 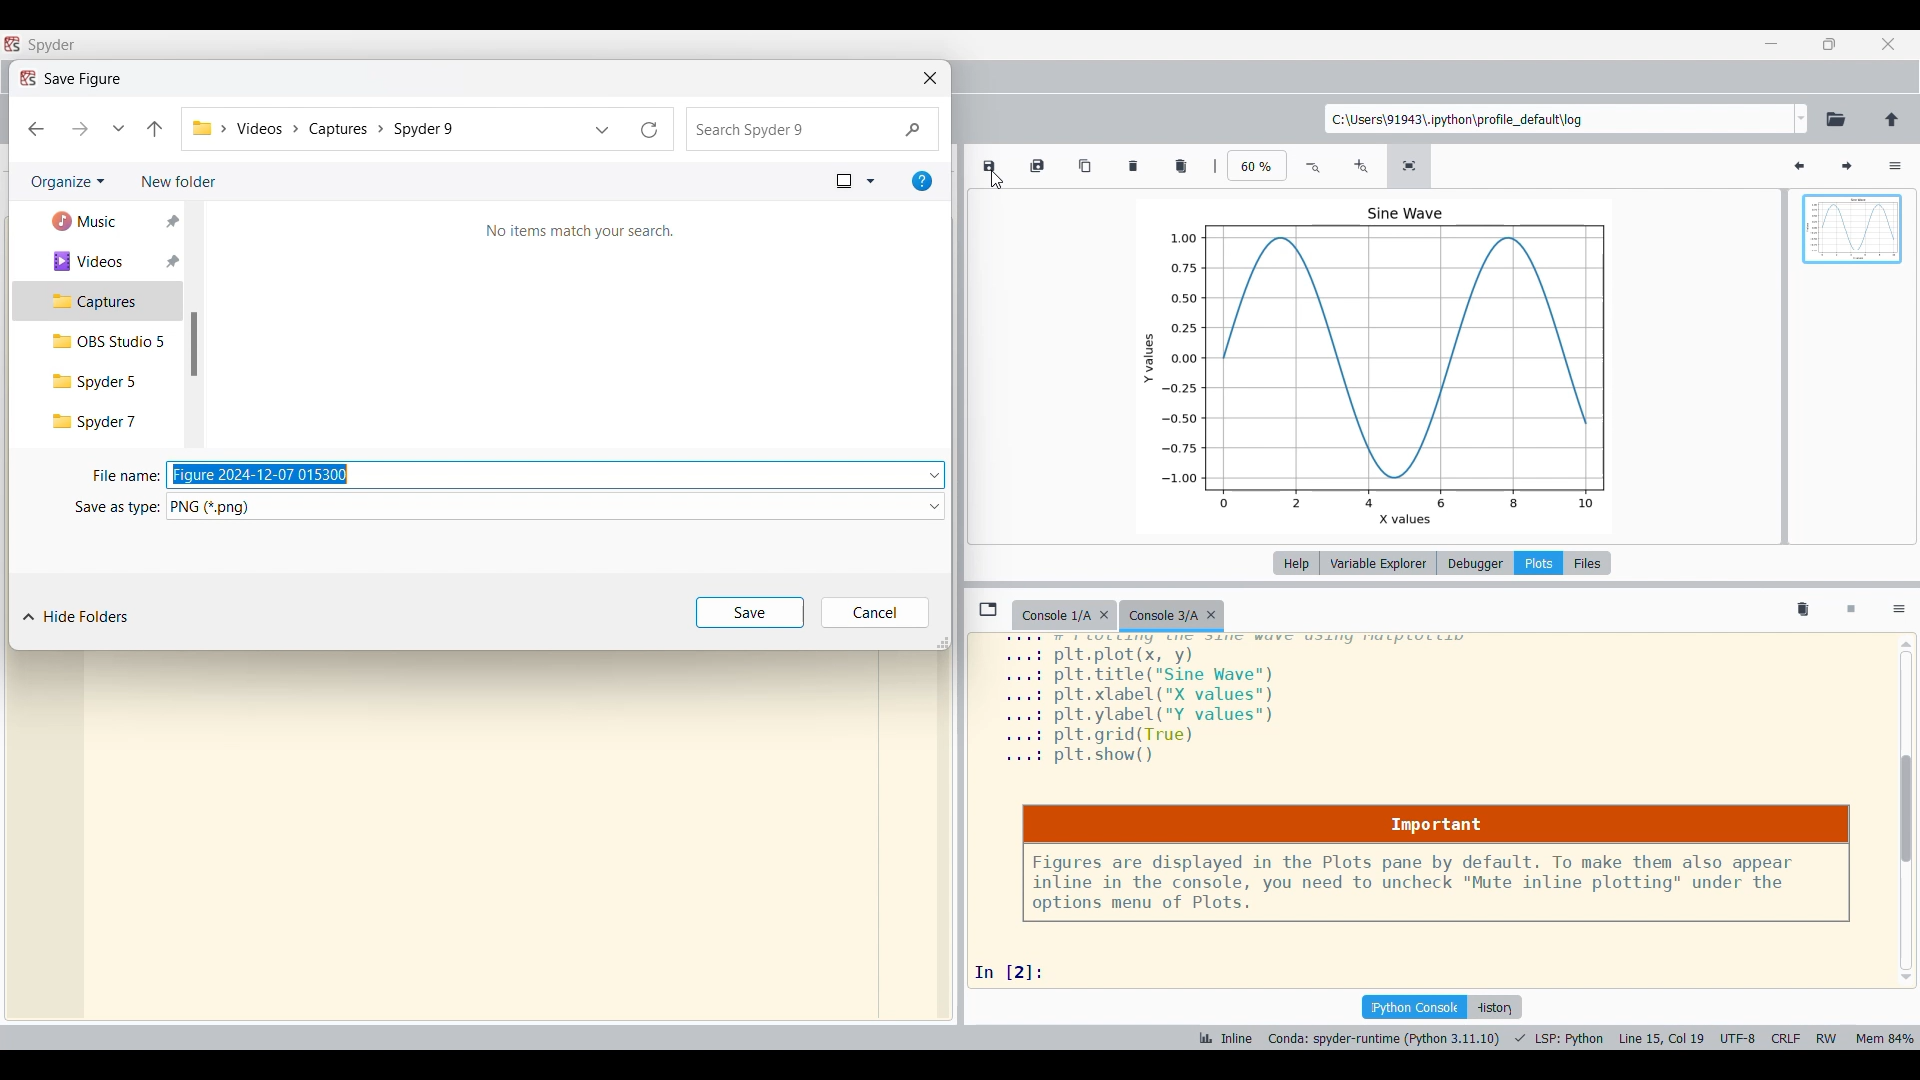 What do you see at coordinates (1774, 43) in the screenshot?
I see `Minimize` at bounding box center [1774, 43].